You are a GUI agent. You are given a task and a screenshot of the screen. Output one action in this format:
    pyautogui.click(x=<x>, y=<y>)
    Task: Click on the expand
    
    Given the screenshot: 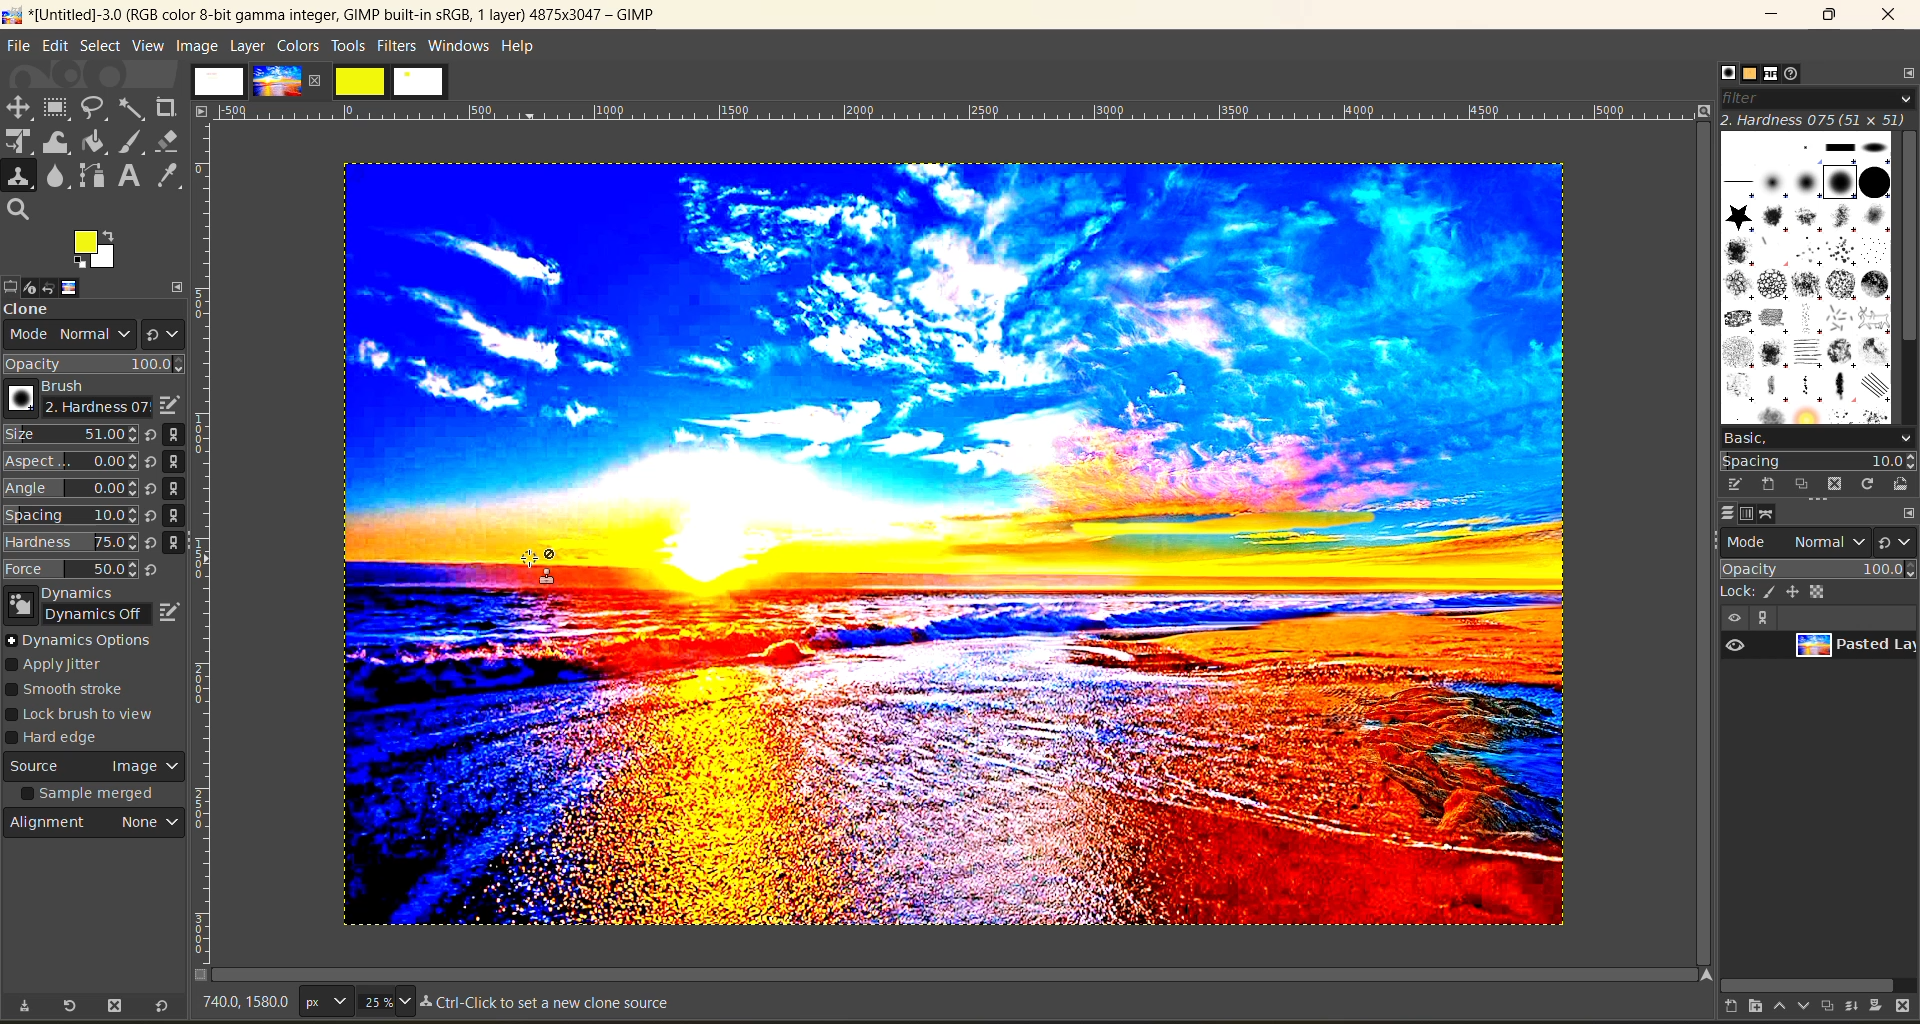 What is the action you would take?
    pyautogui.click(x=178, y=284)
    